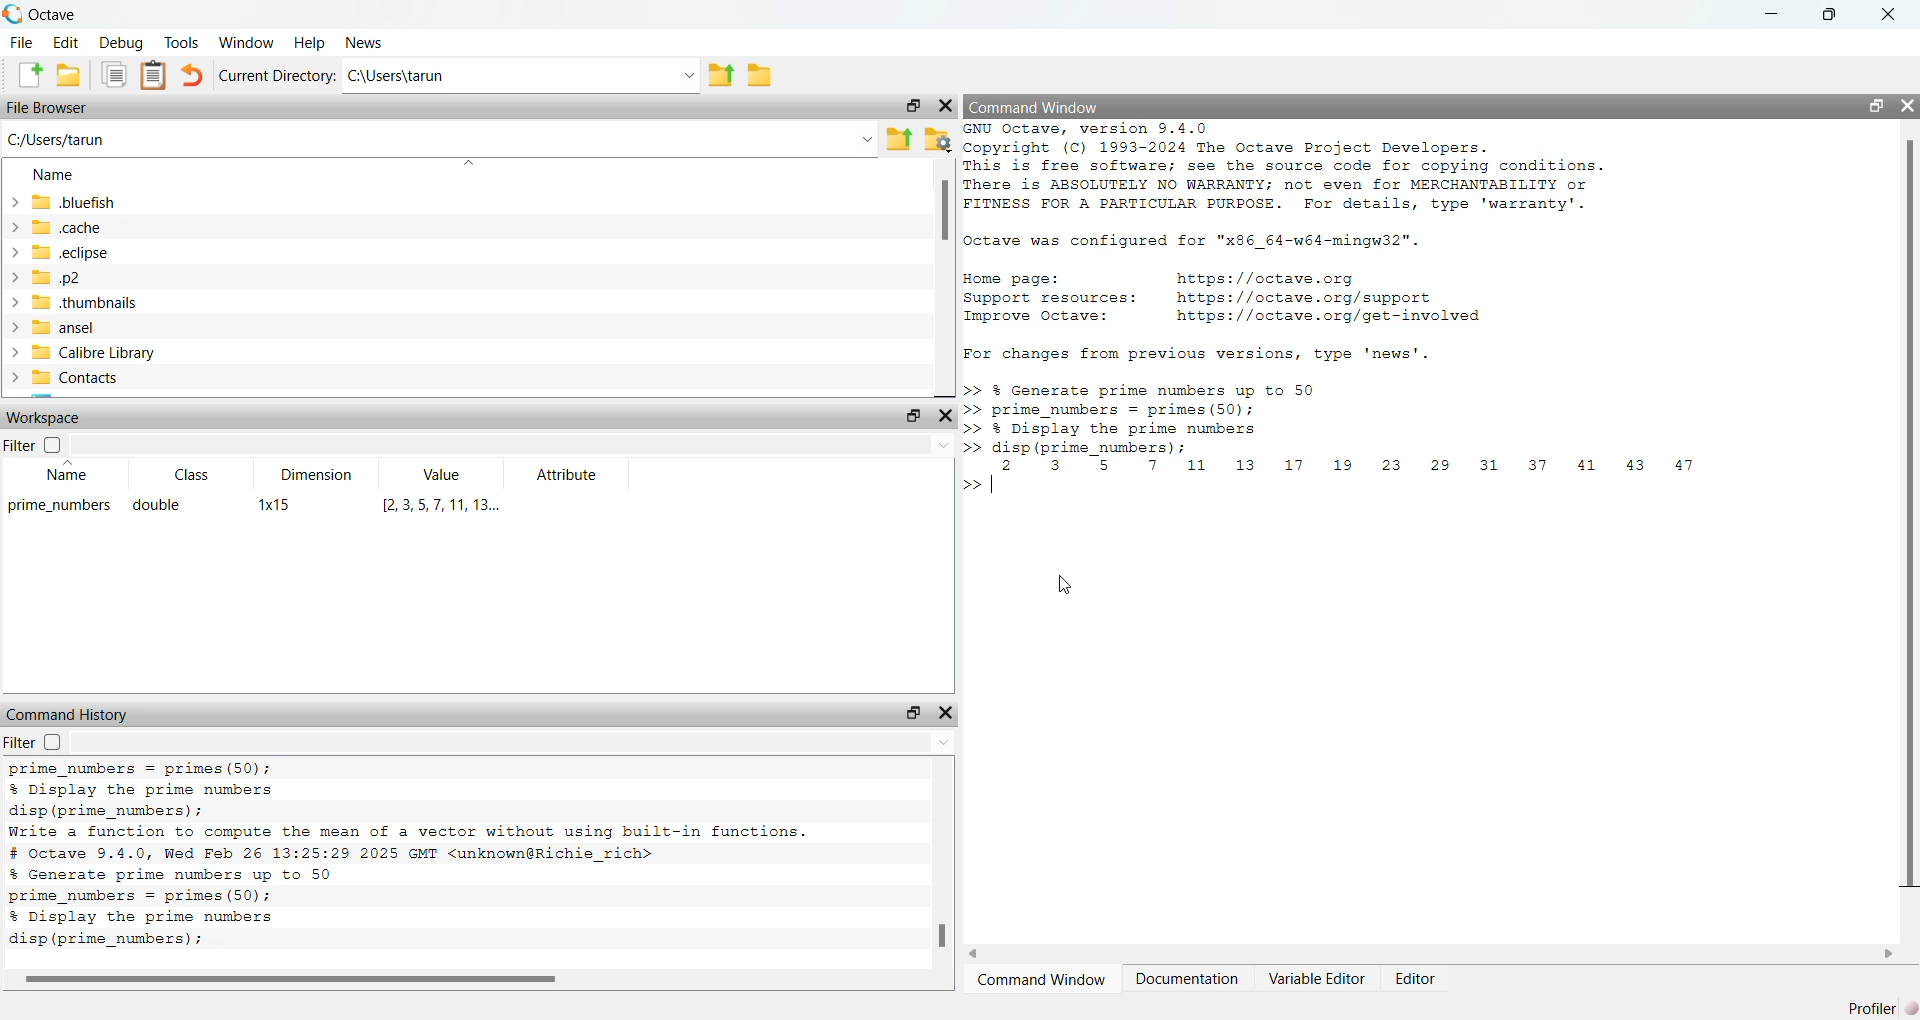  I want to click on news, so click(366, 44).